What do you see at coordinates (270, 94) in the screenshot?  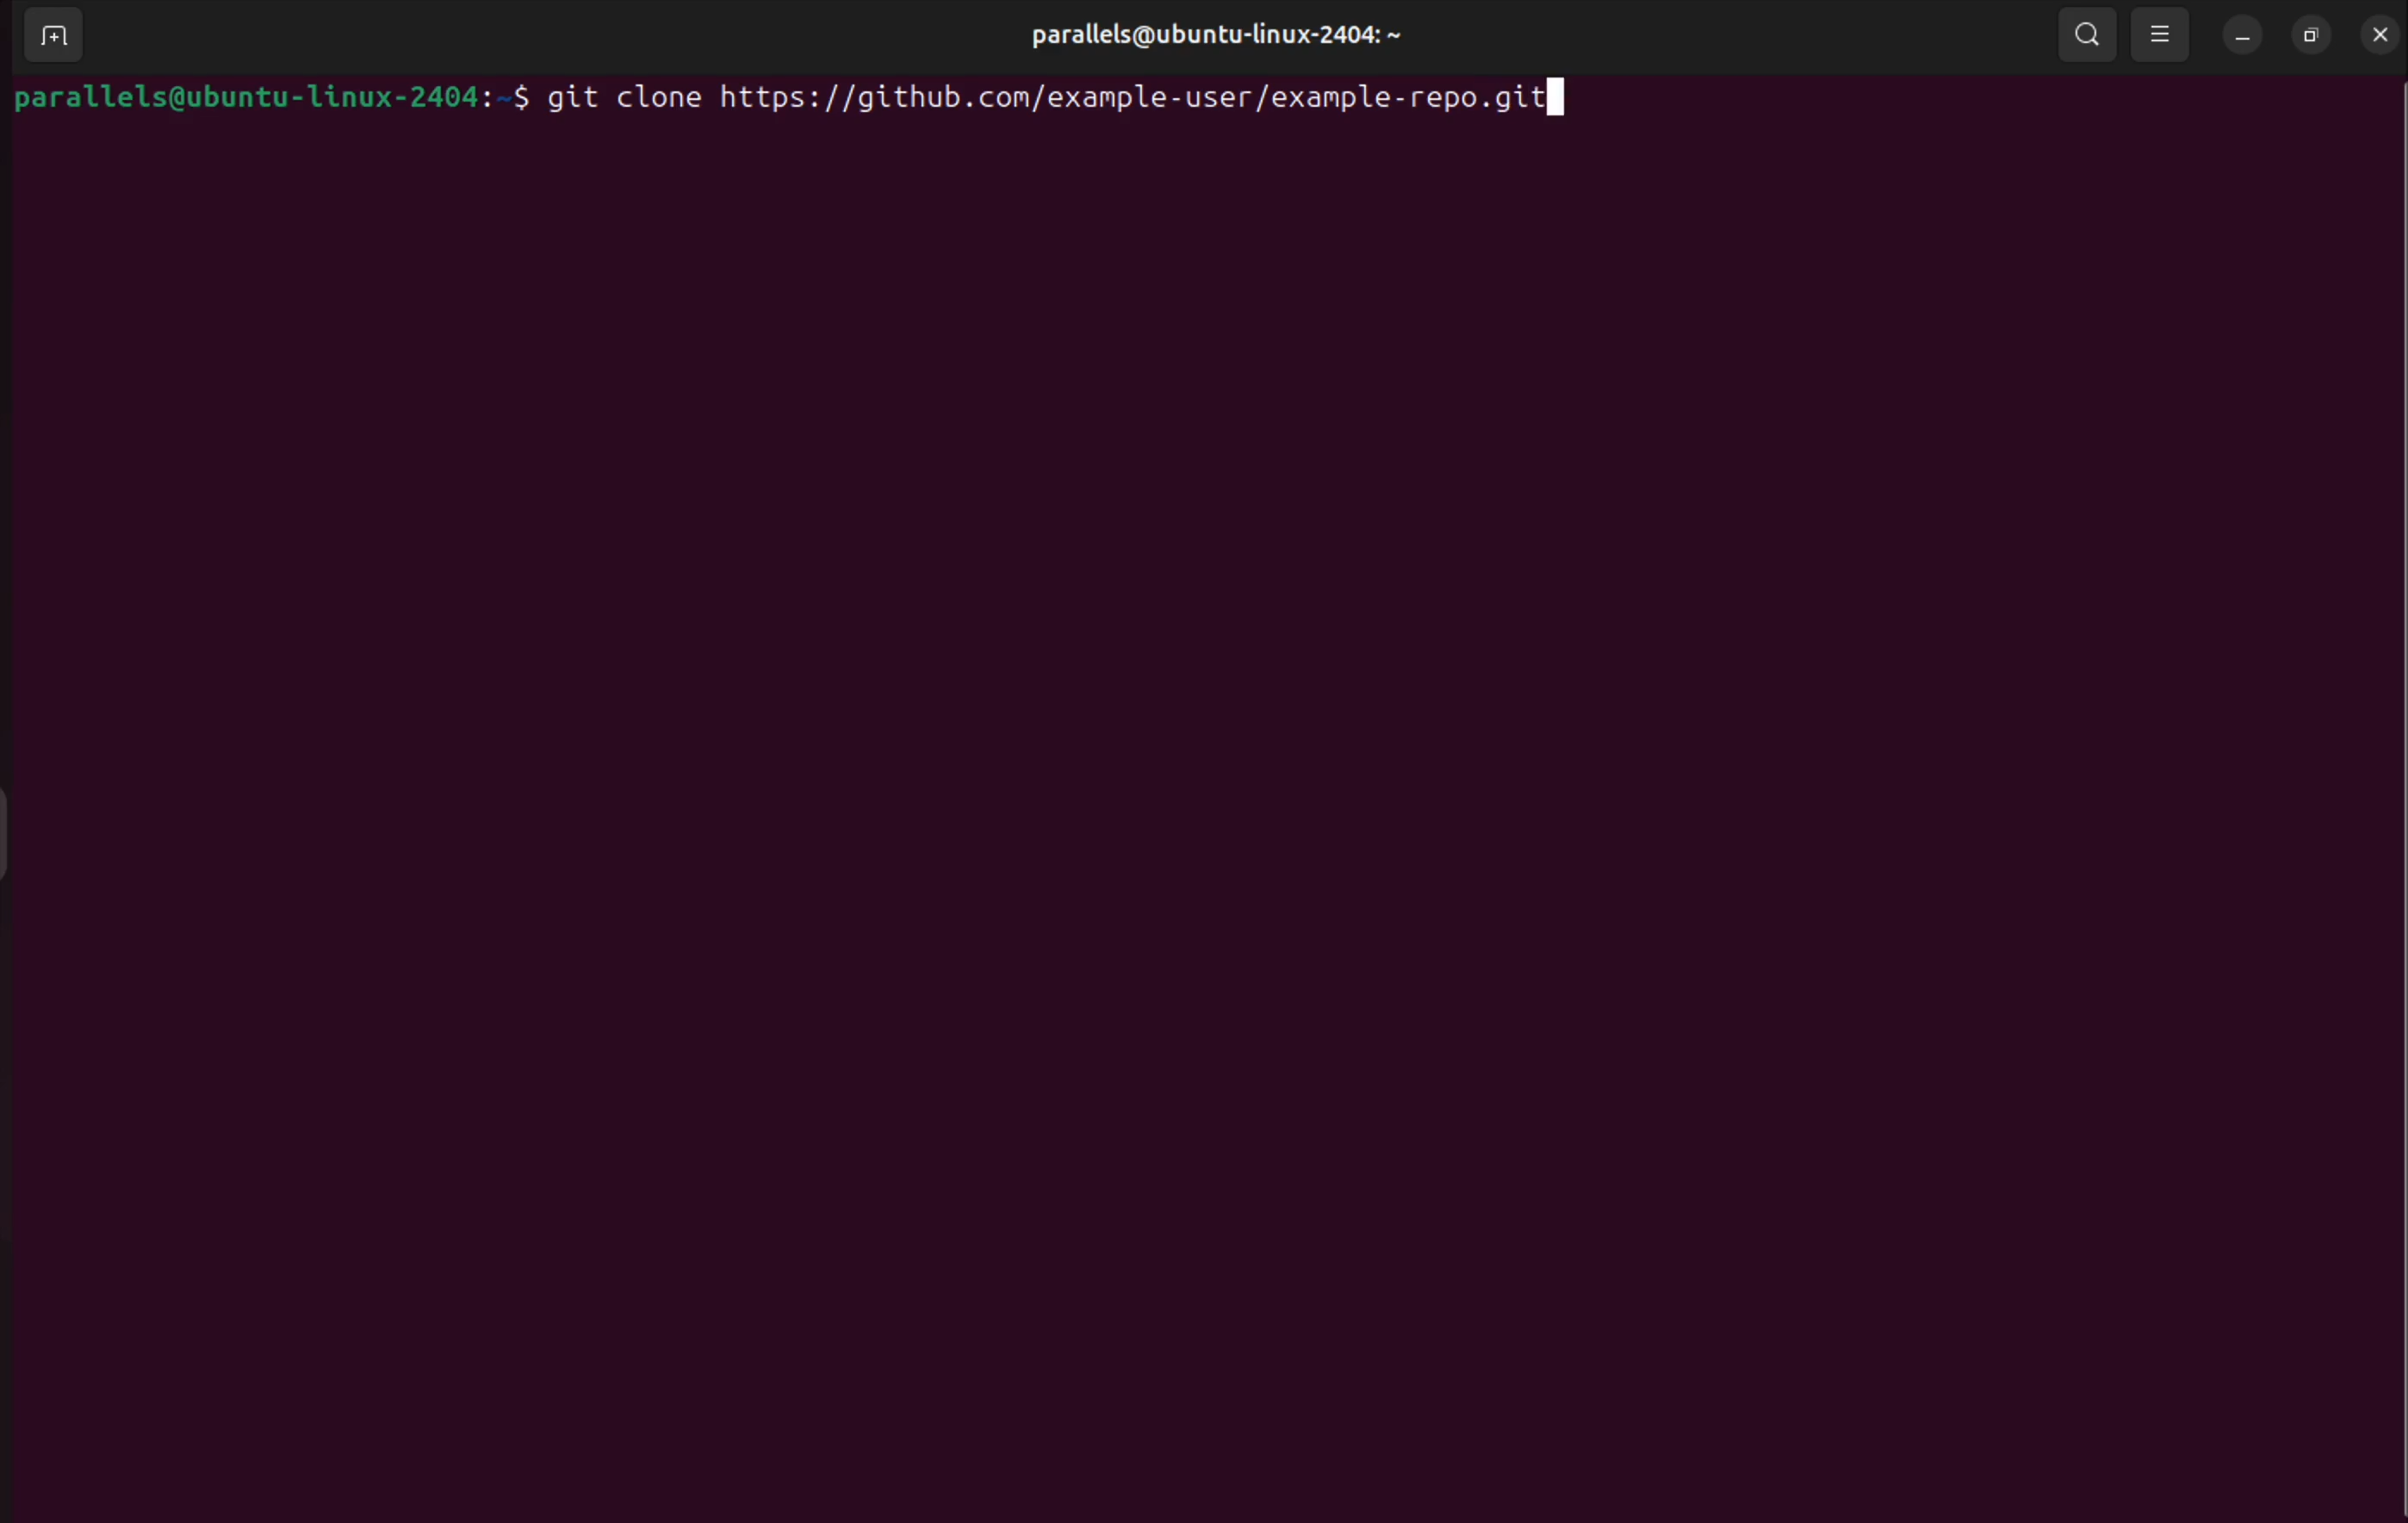 I see `bash prompt` at bounding box center [270, 94].